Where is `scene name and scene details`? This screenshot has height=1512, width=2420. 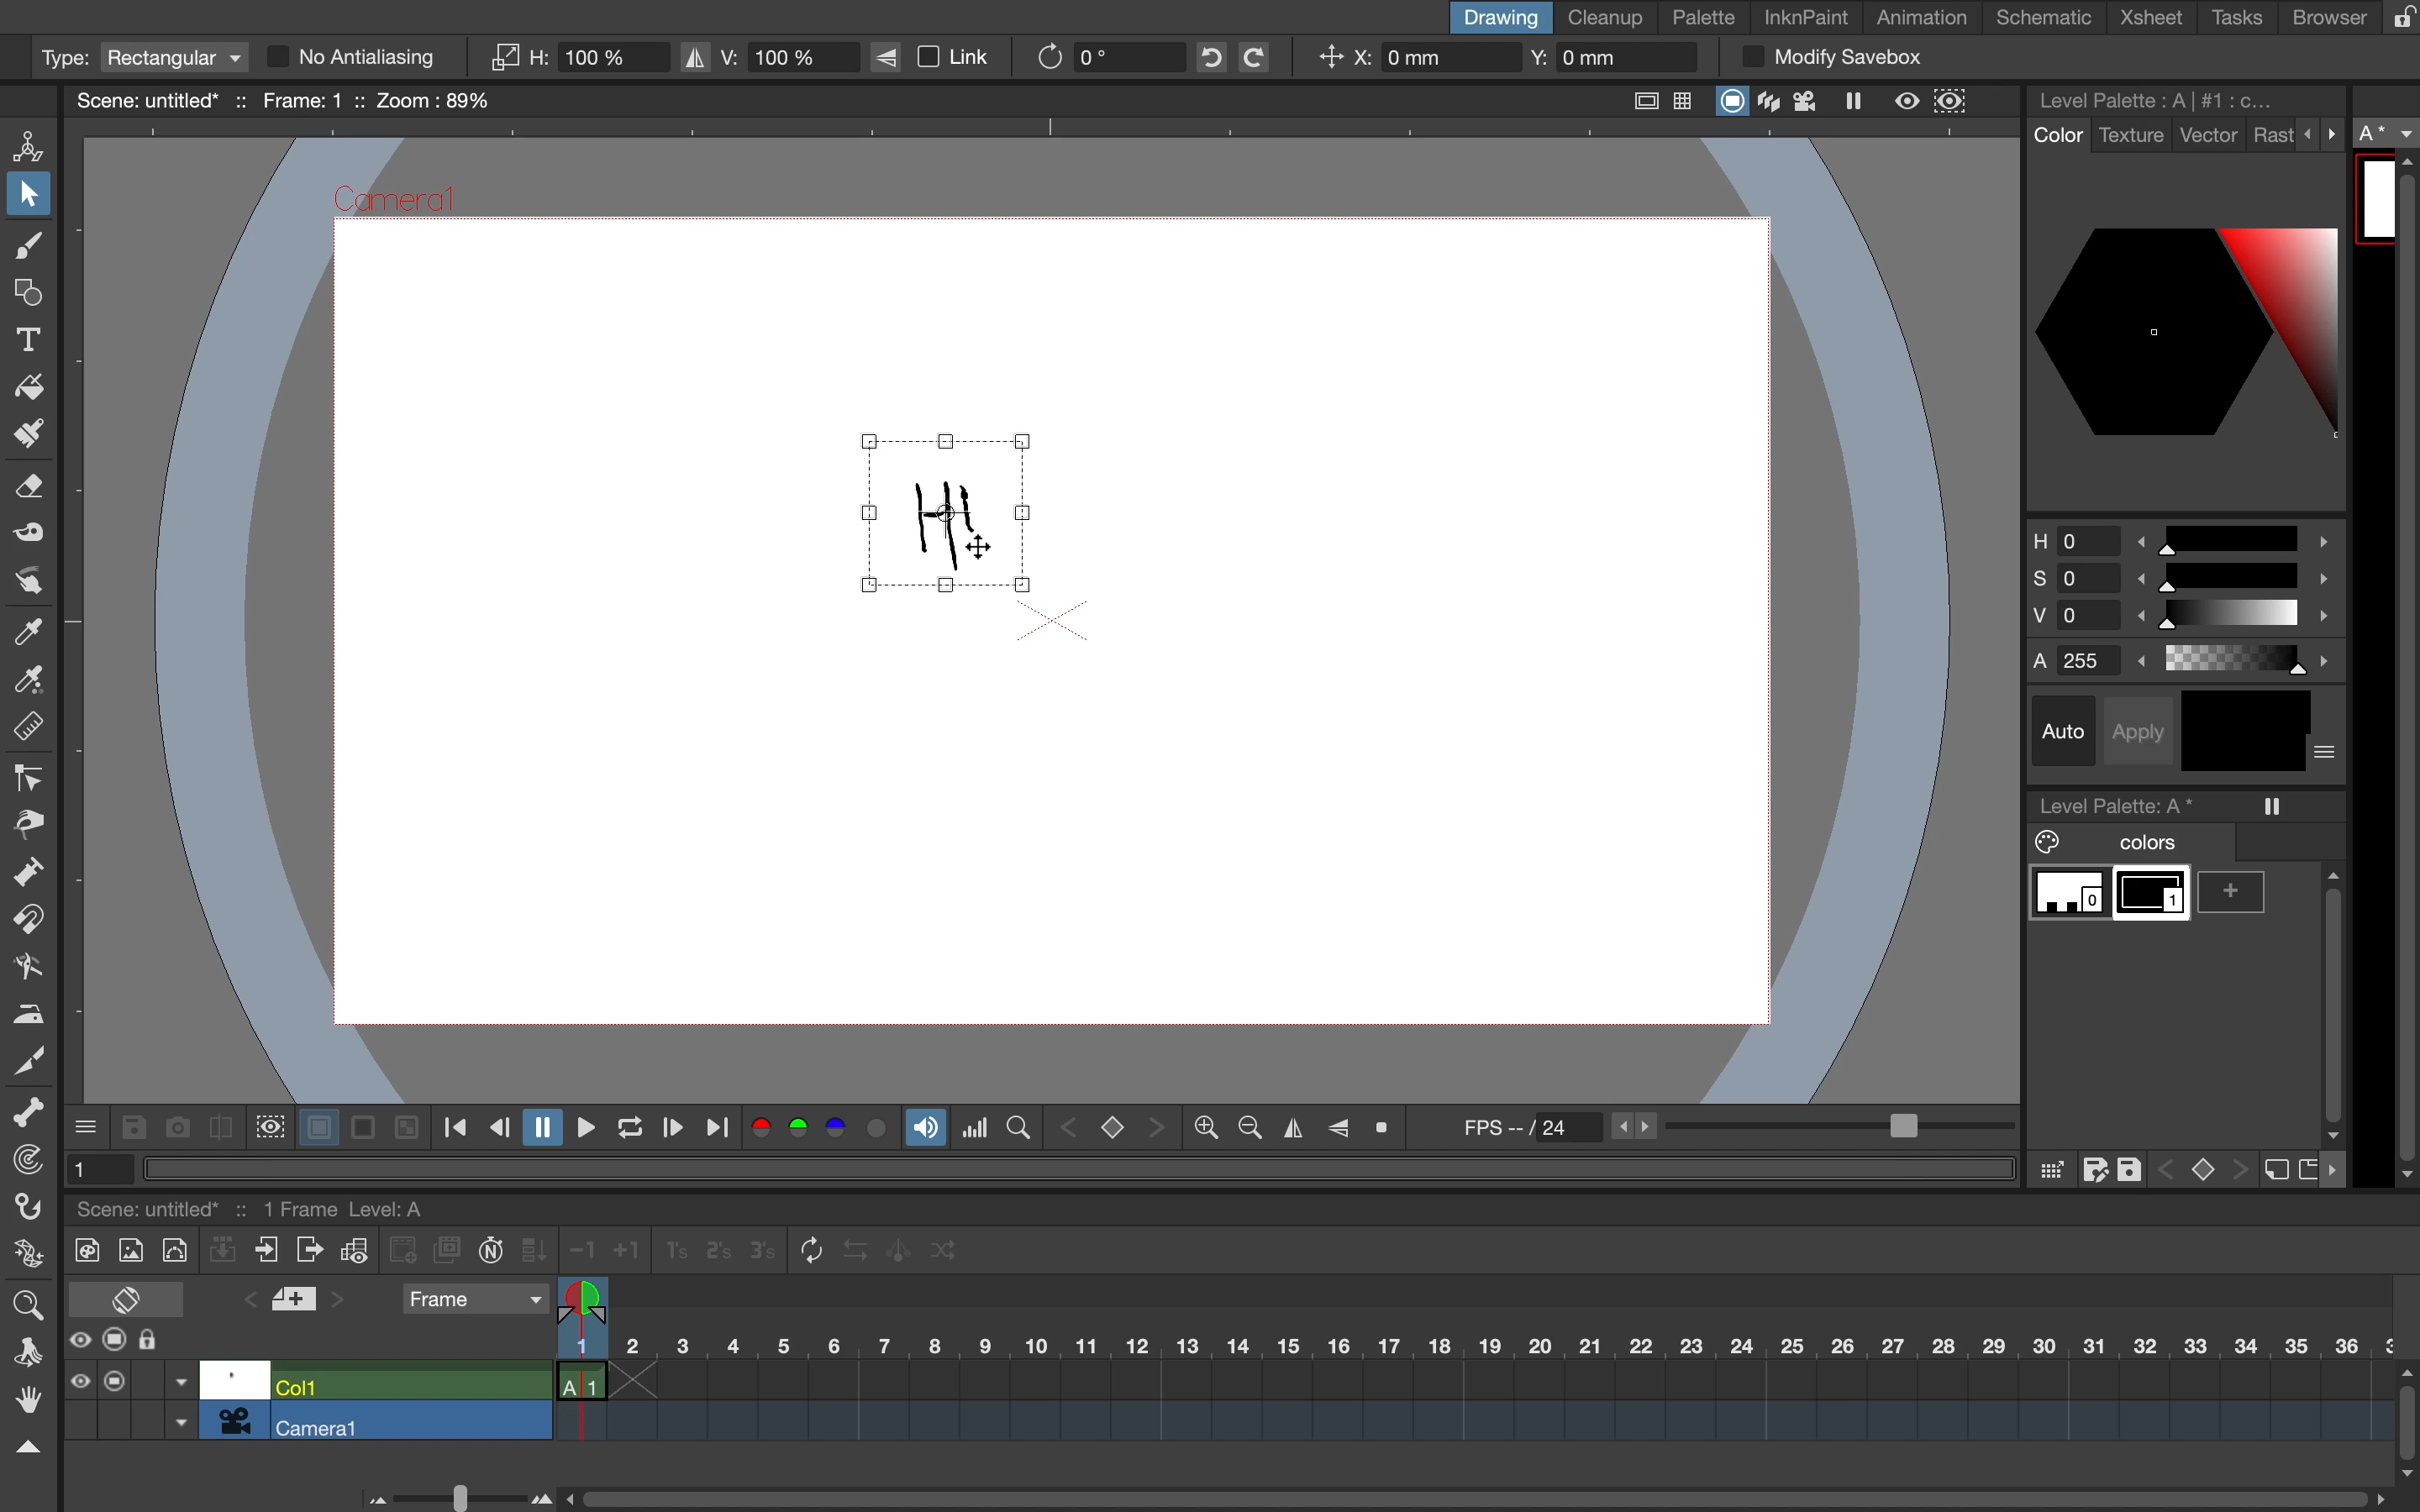 scene name and scene details is located at coordinates (283, 100).